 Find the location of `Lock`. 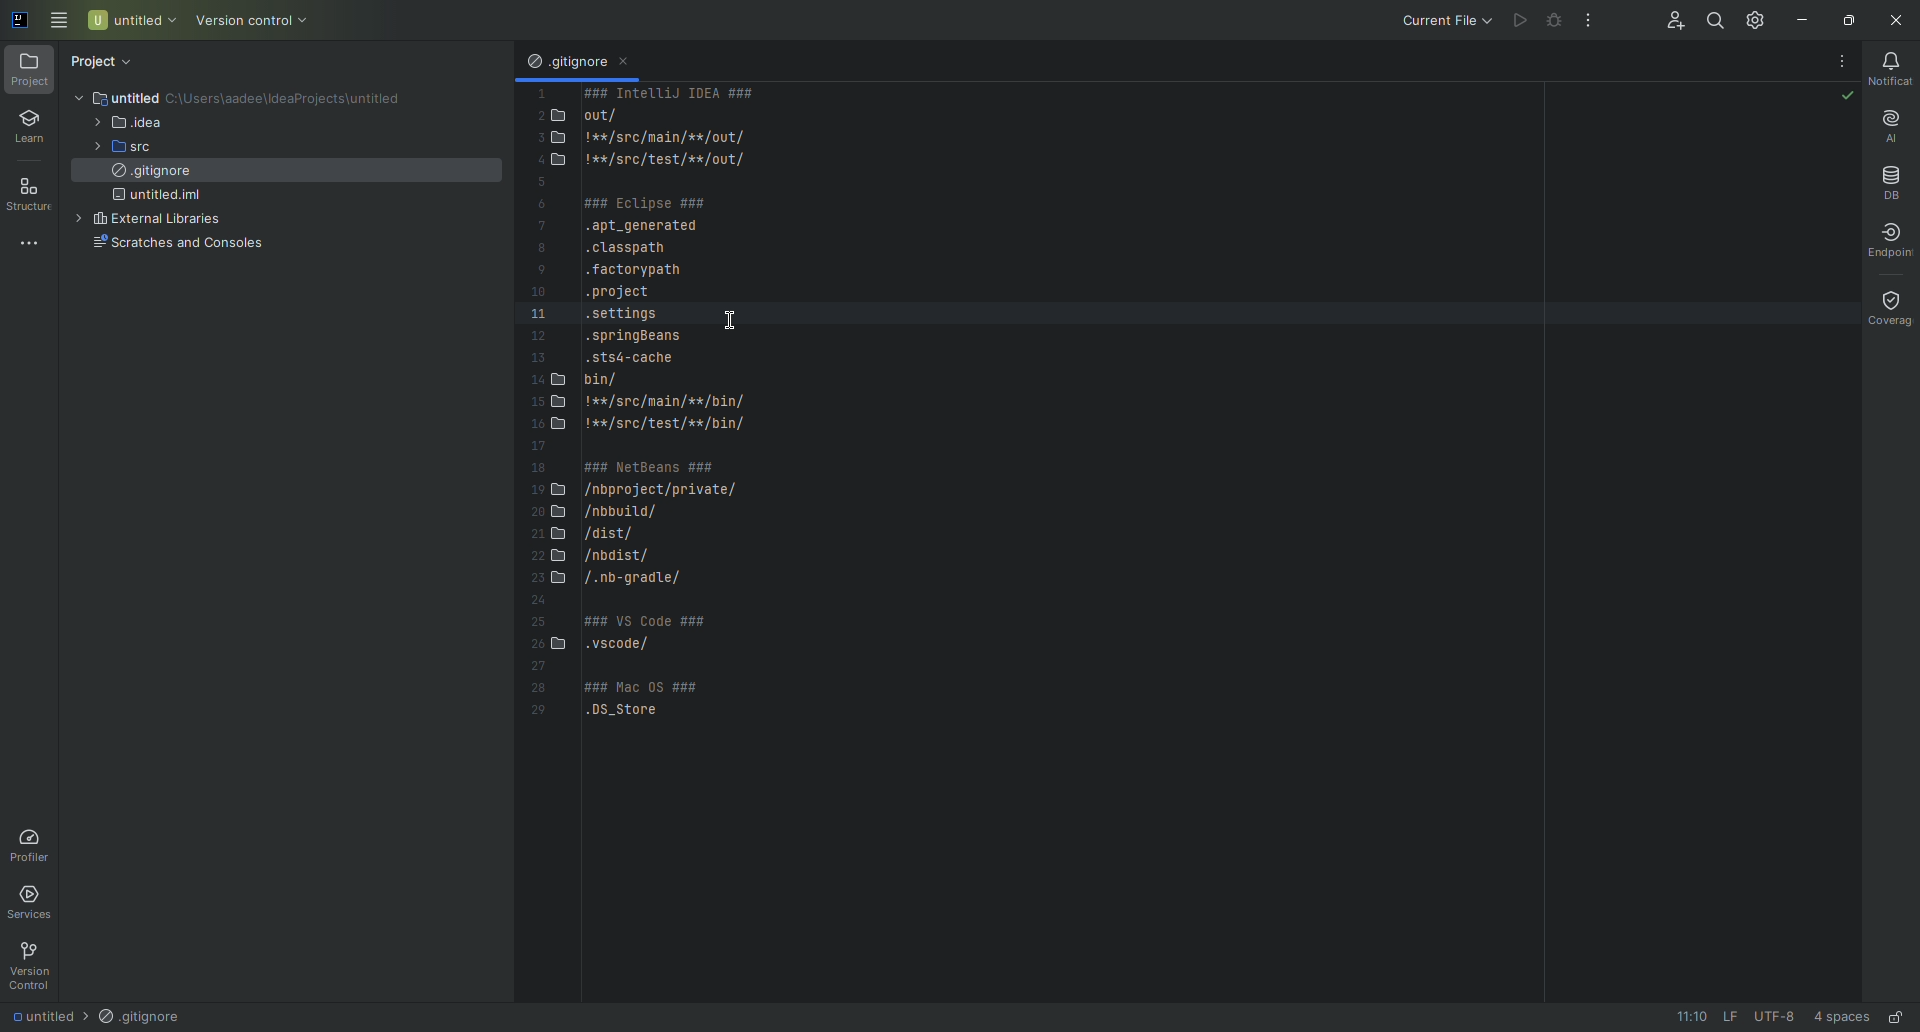

Lock is located at coordinates (1897, 1015).